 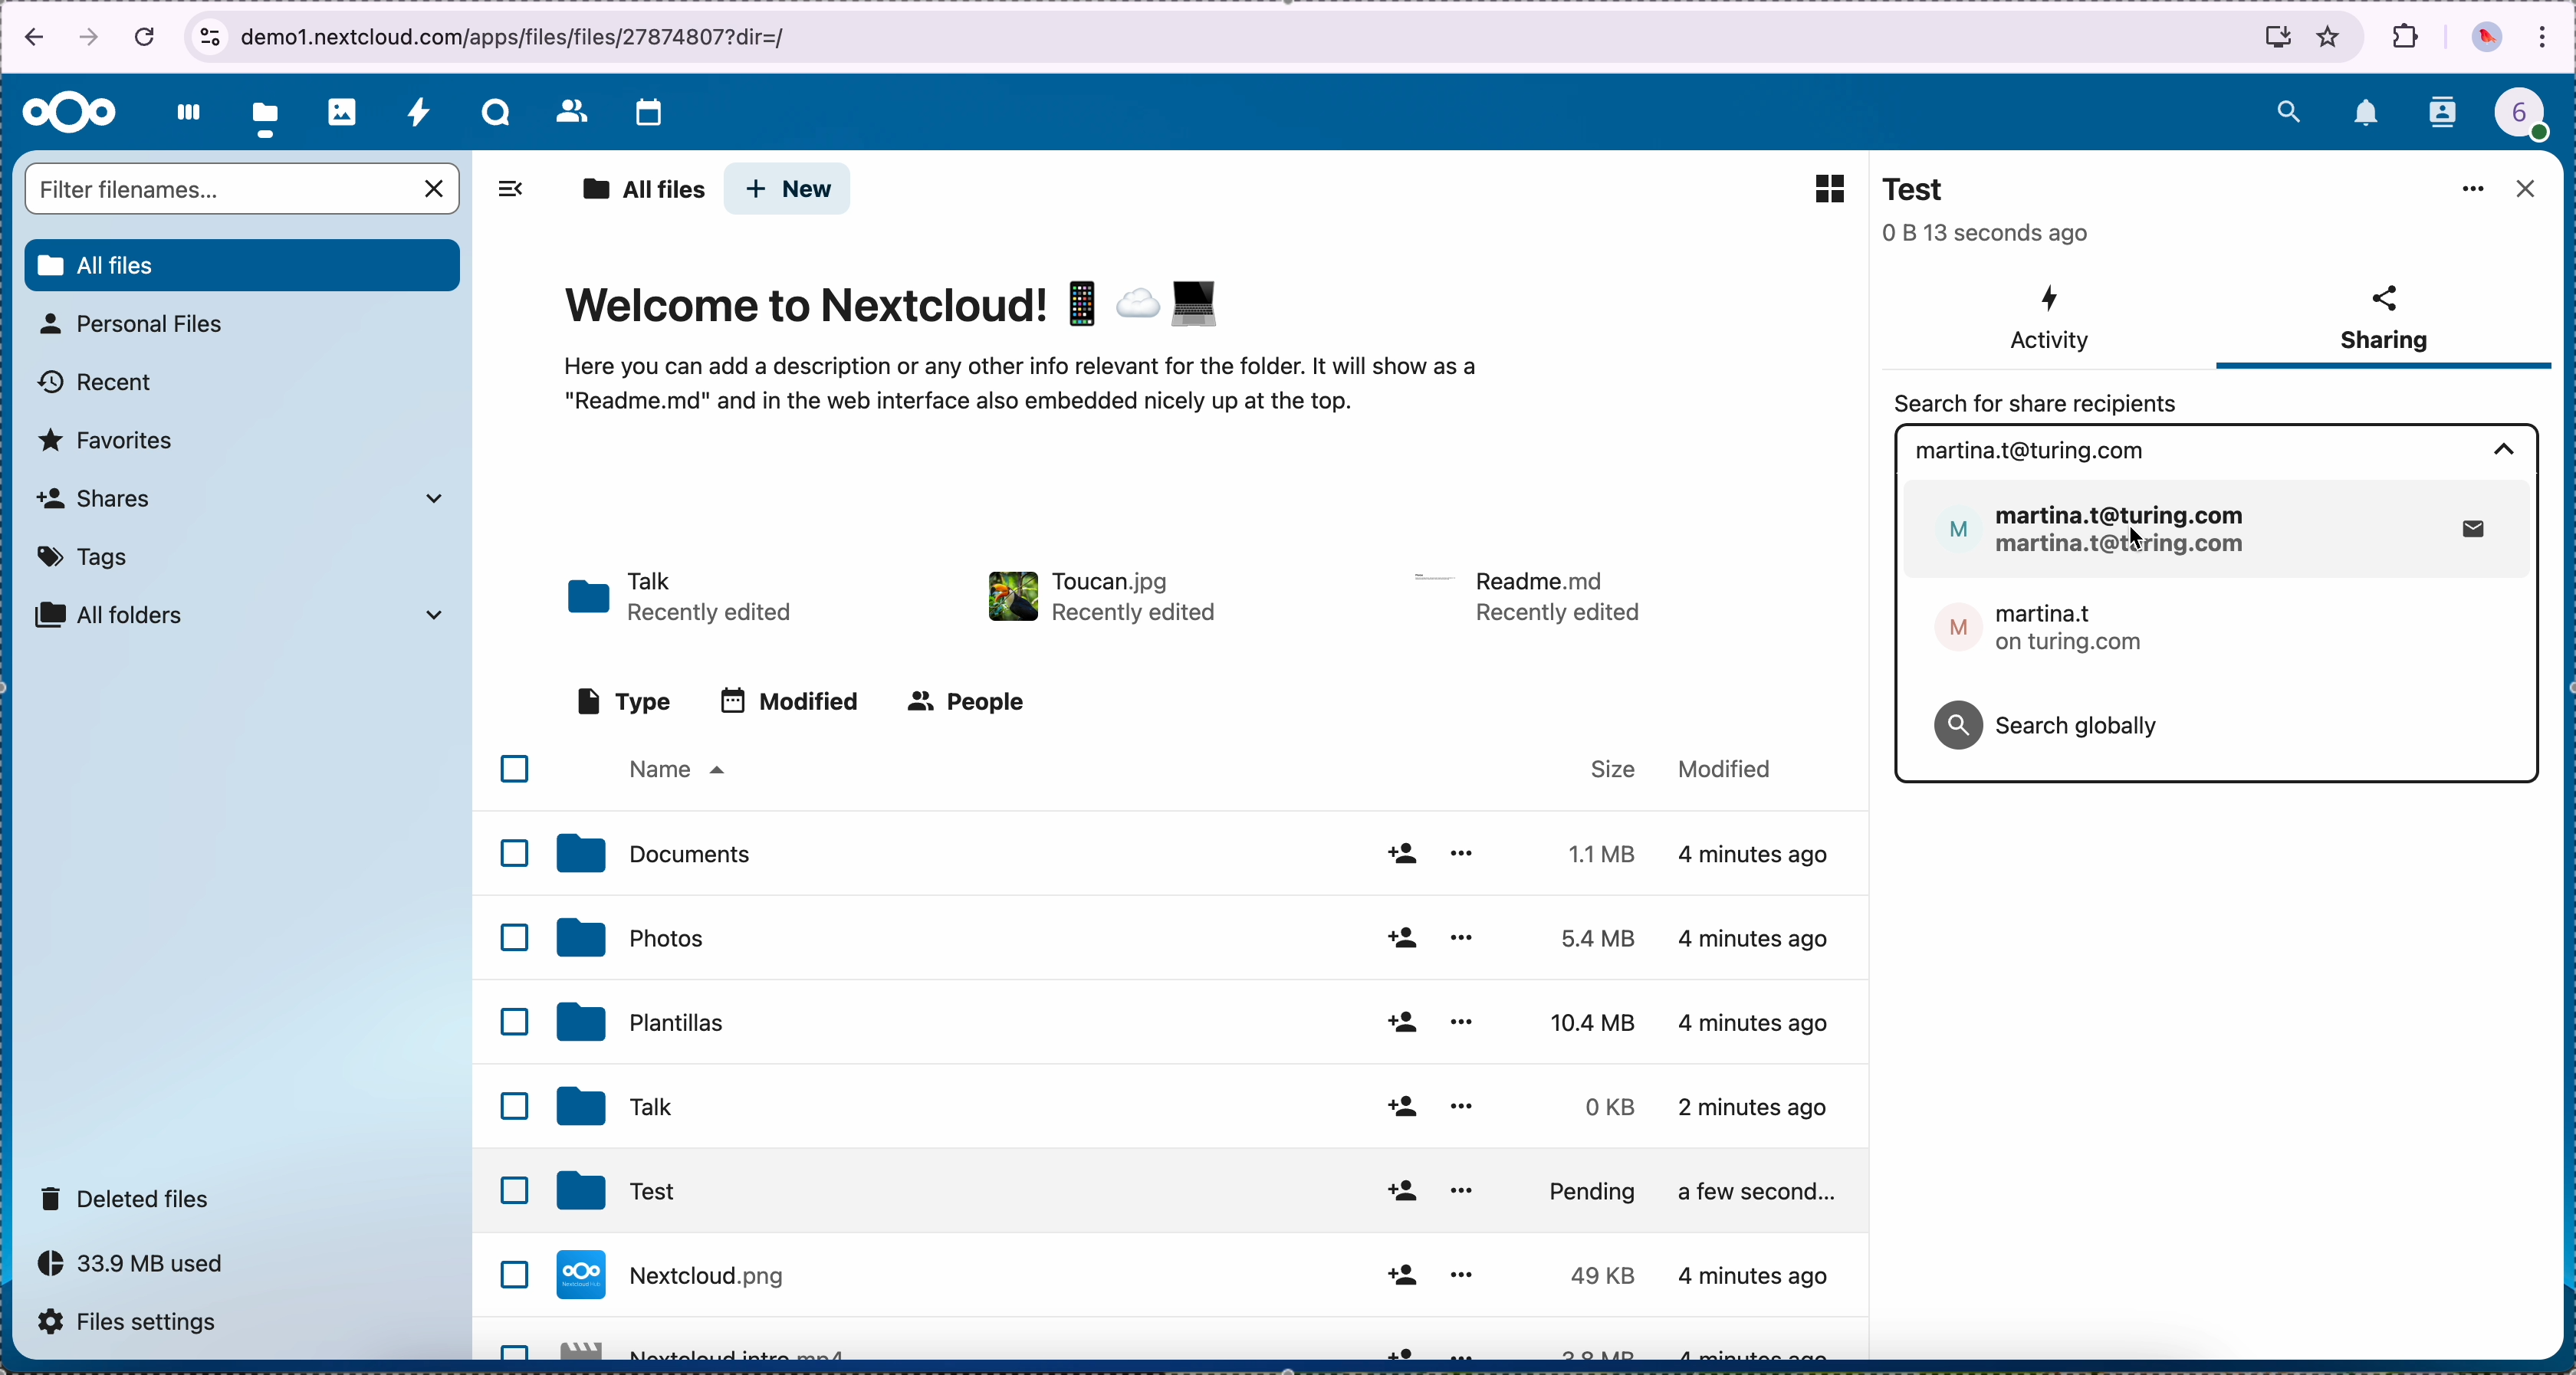 I want to click on grid view, so click(x=1819, y=187).